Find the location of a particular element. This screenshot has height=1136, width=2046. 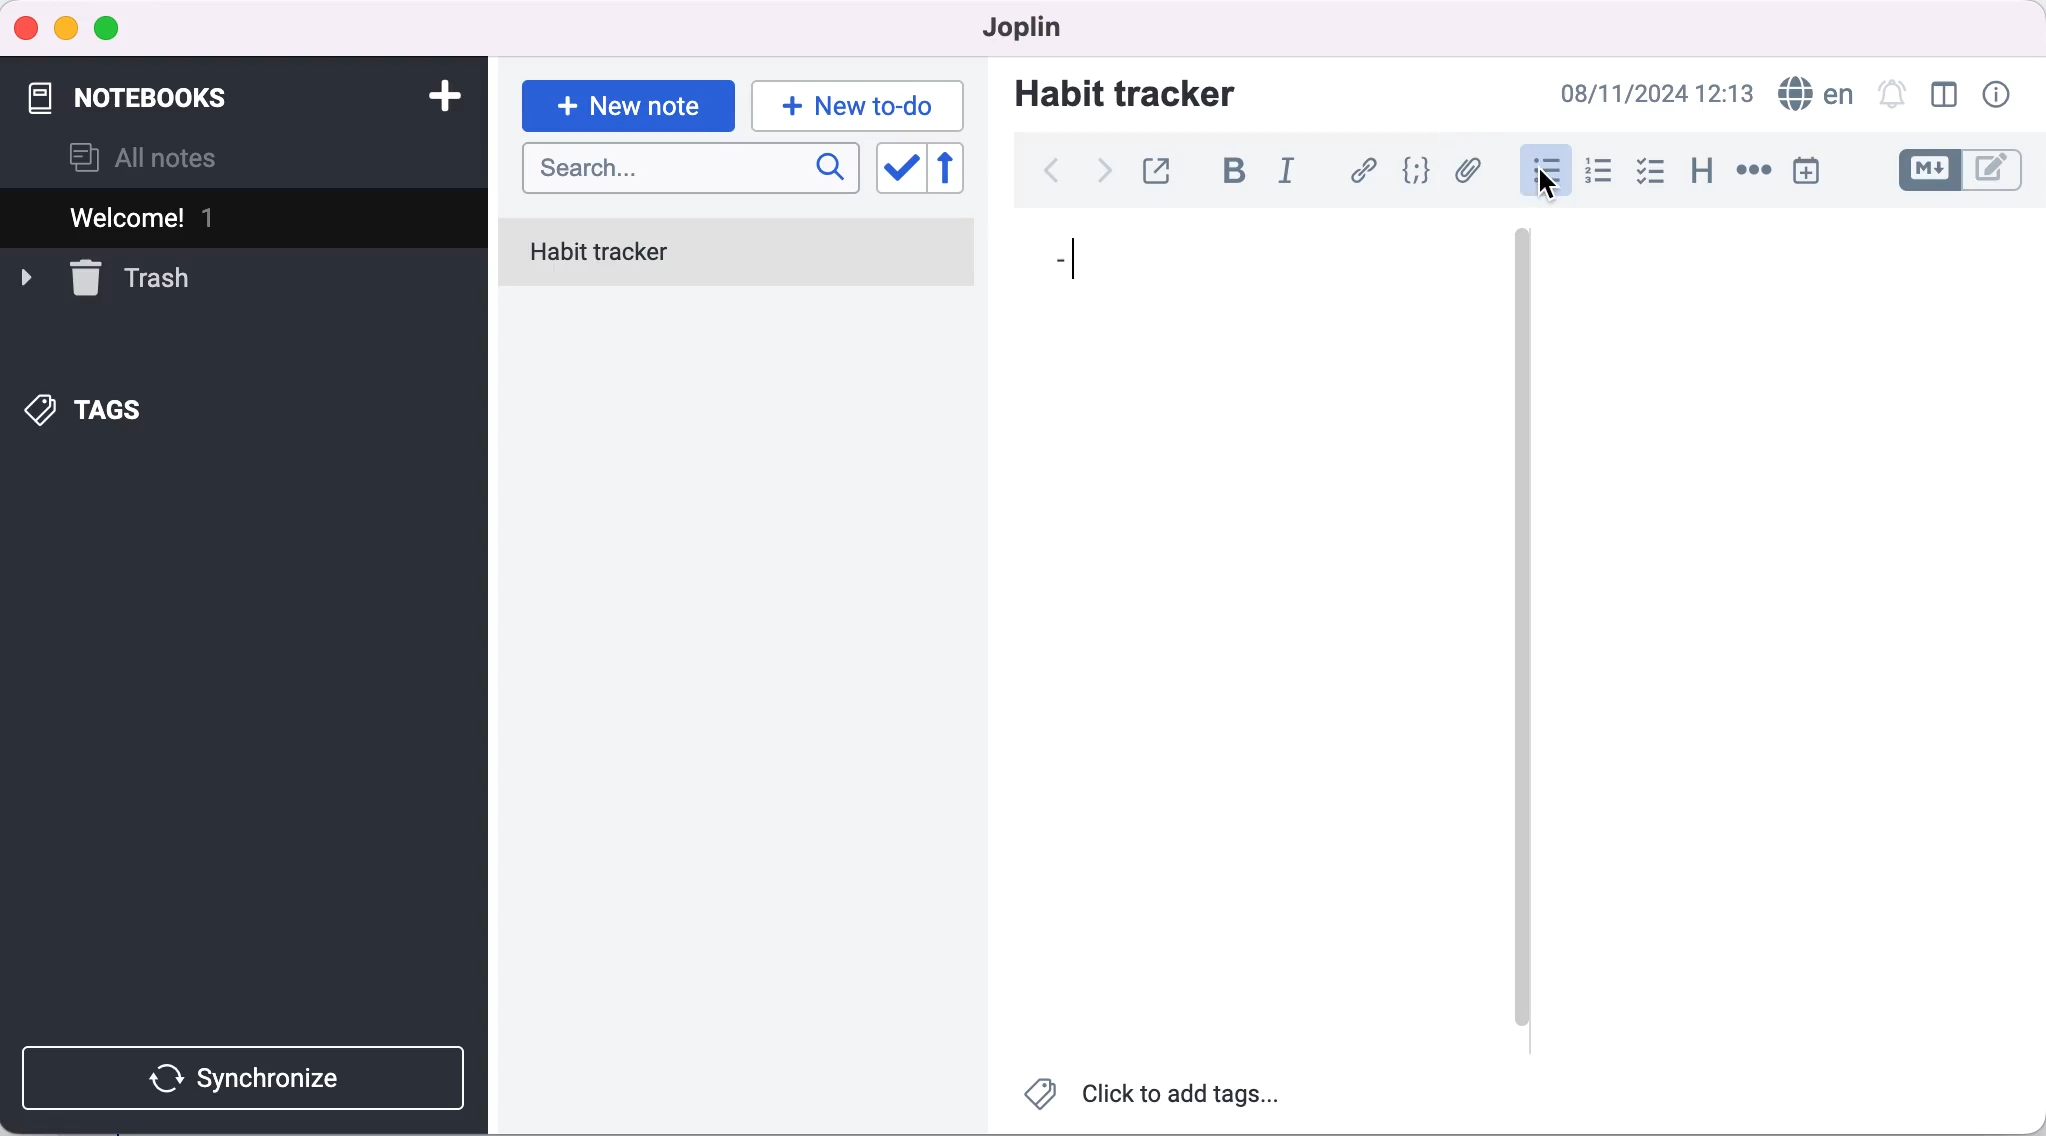

bold is located at coordinates (1242, 173).